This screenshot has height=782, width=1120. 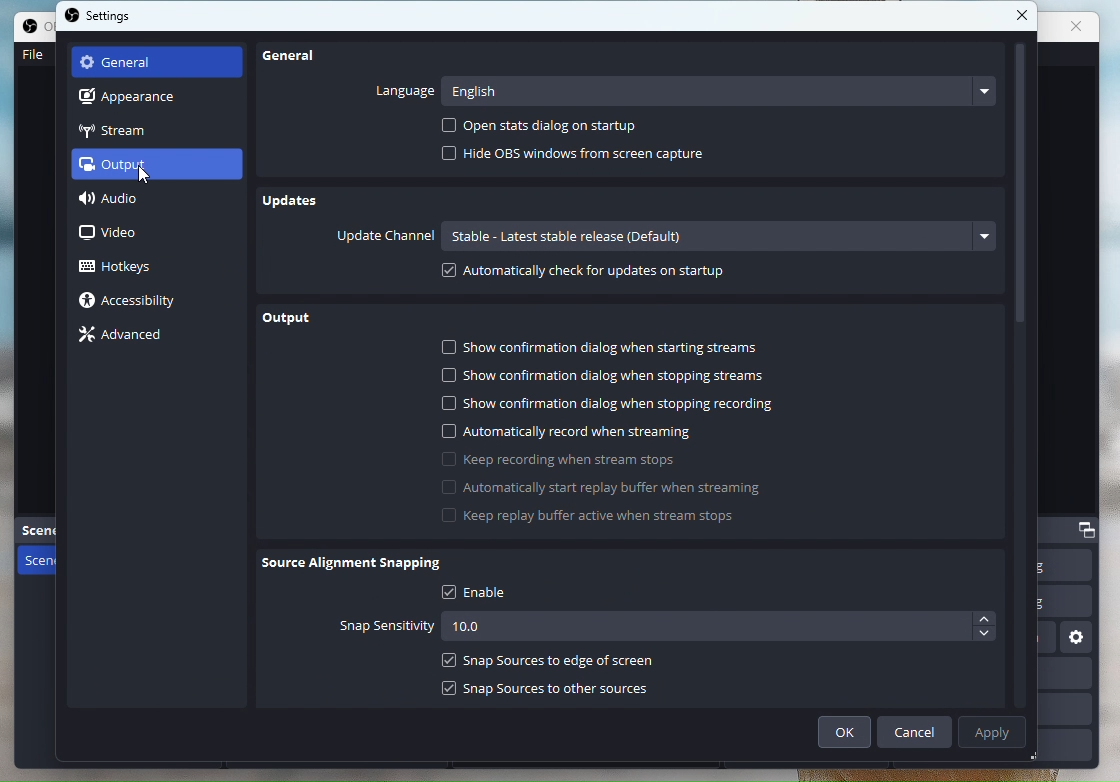 I want to click on Update Channel, so click(x=386, y=238).